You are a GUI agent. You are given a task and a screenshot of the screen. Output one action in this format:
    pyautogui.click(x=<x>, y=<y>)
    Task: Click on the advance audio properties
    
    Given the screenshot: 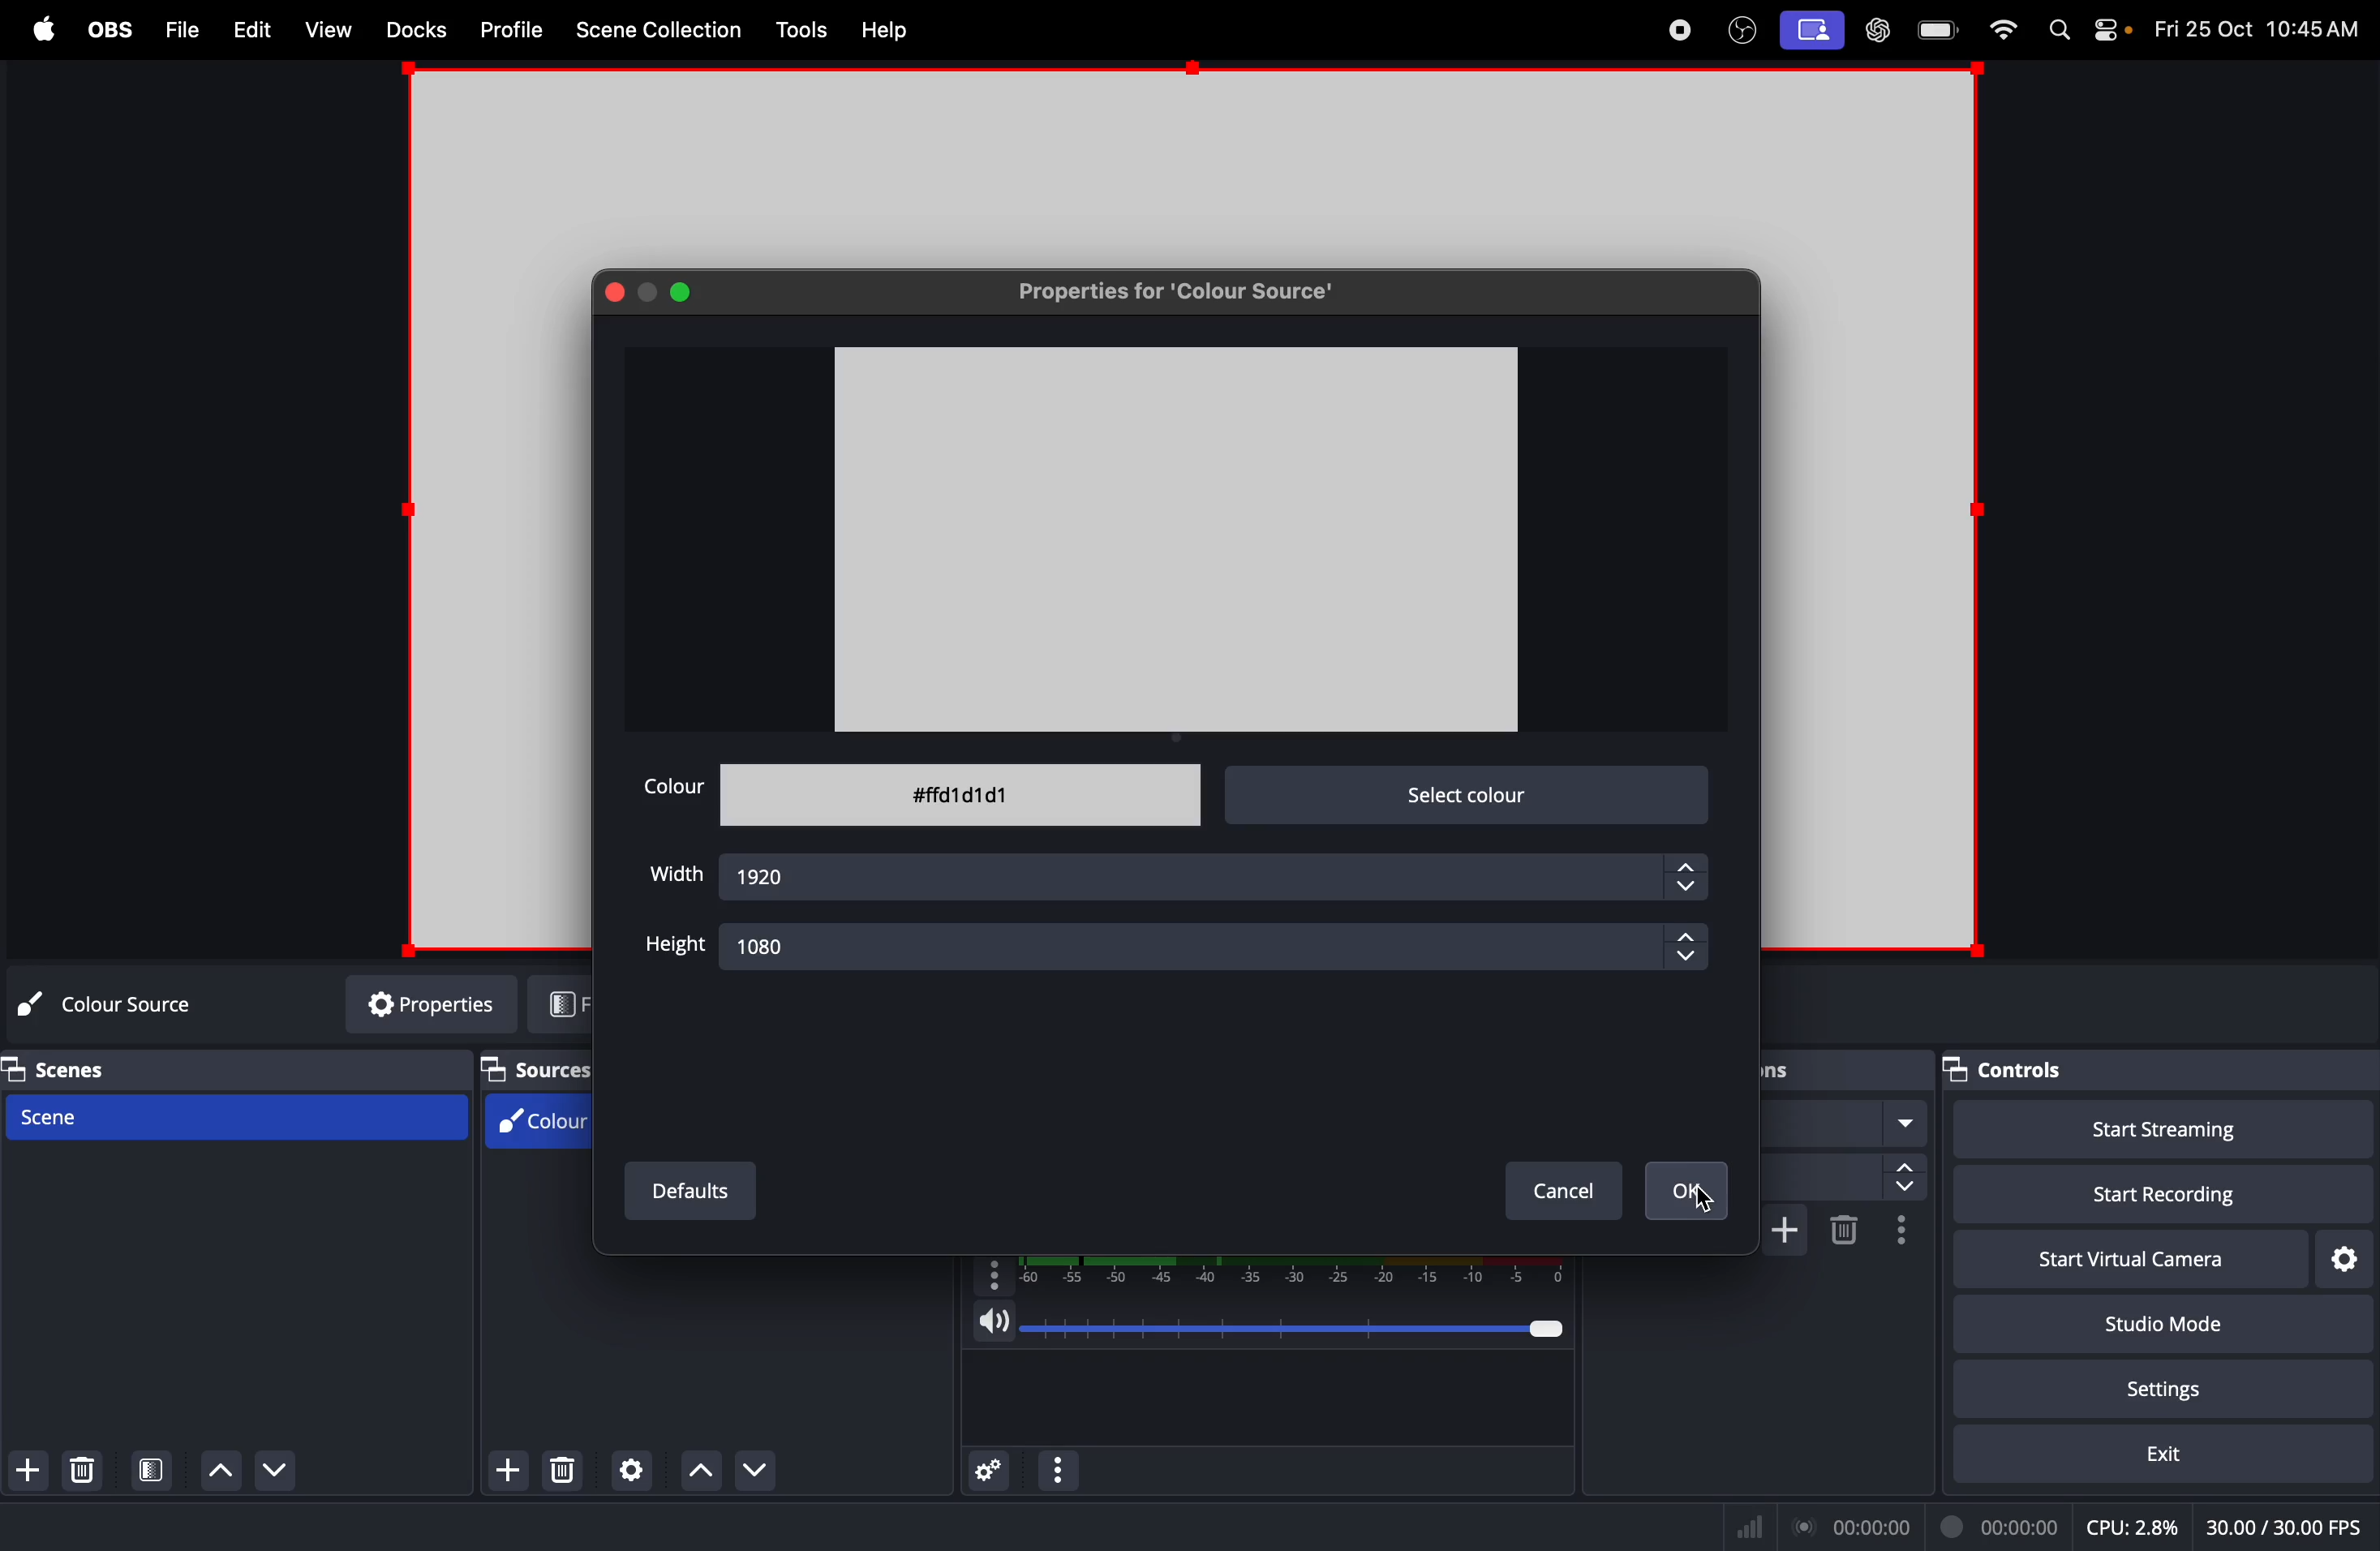 What is the action you would take?
    pyautogui.click(x=991, y=1472)
    